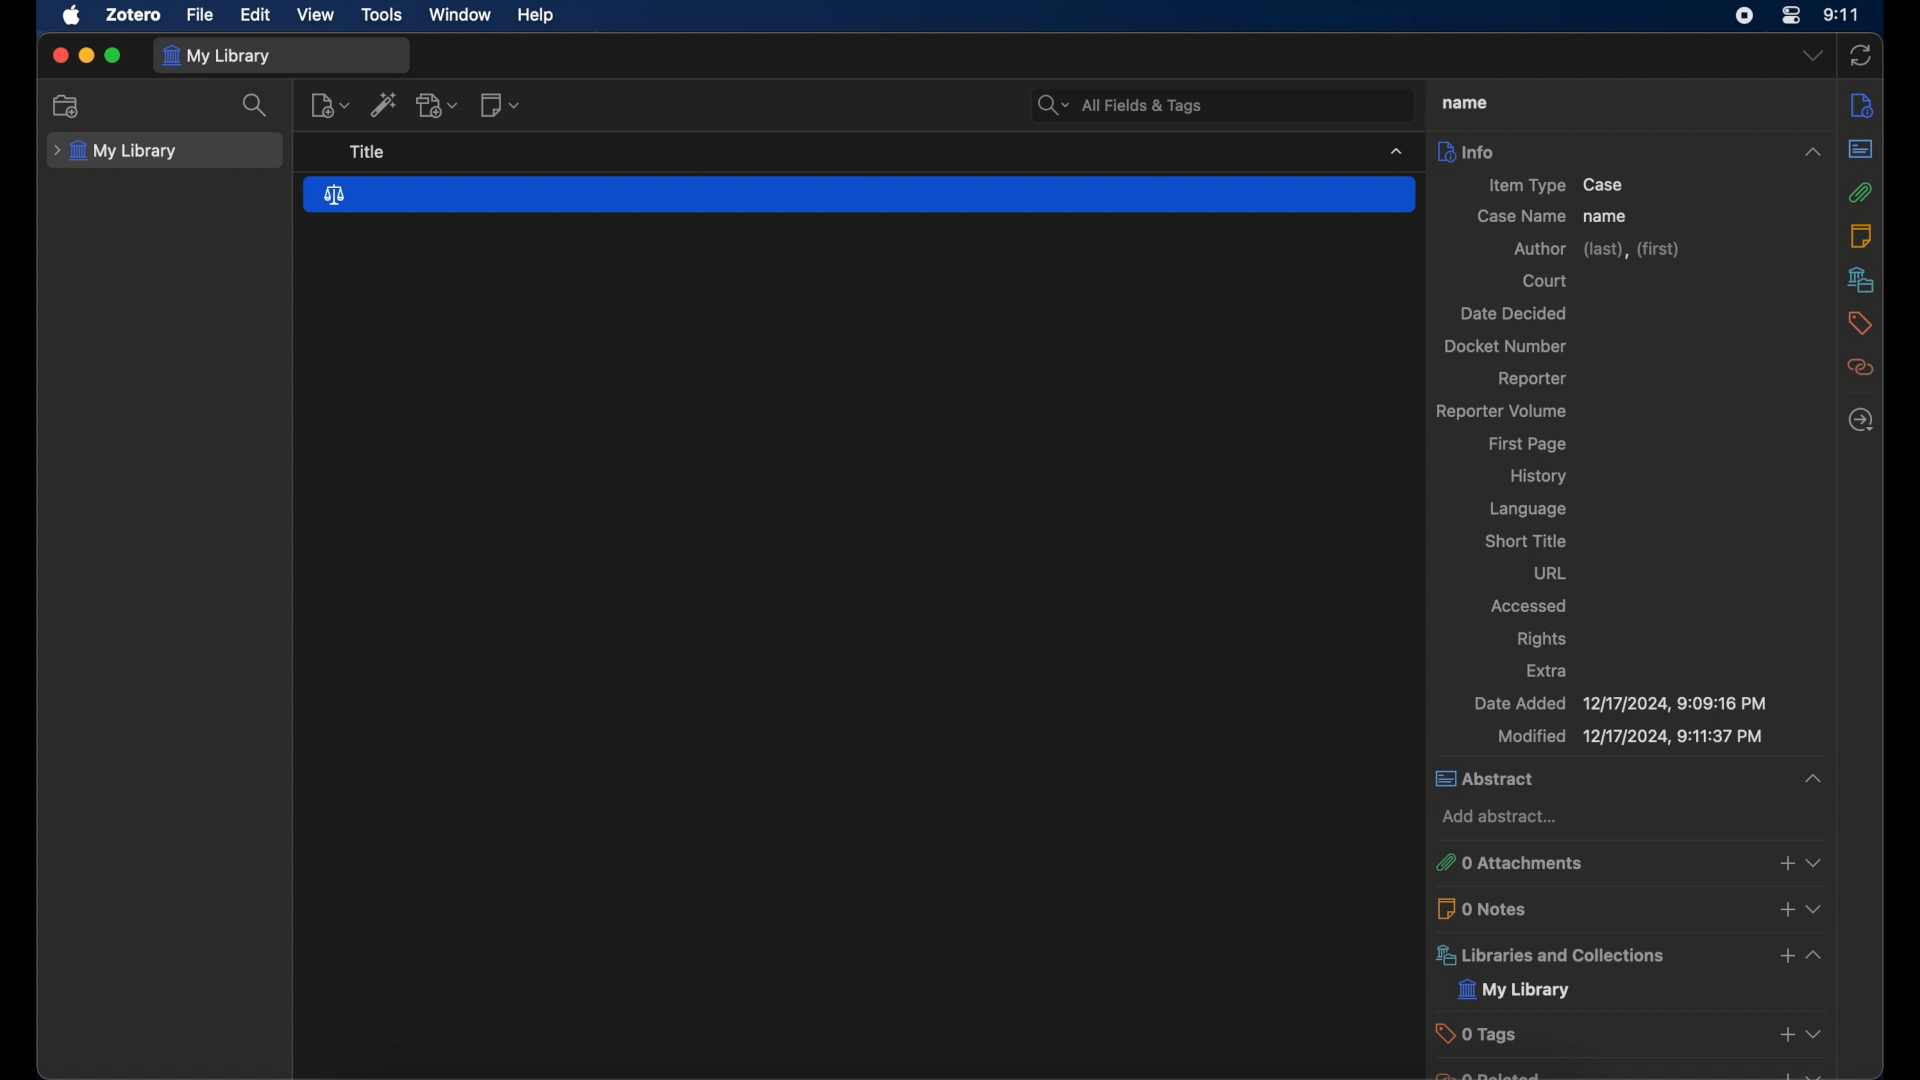 This screenshot has height=1080, width=1920. I want to click on tags, so click(1631, 1033).